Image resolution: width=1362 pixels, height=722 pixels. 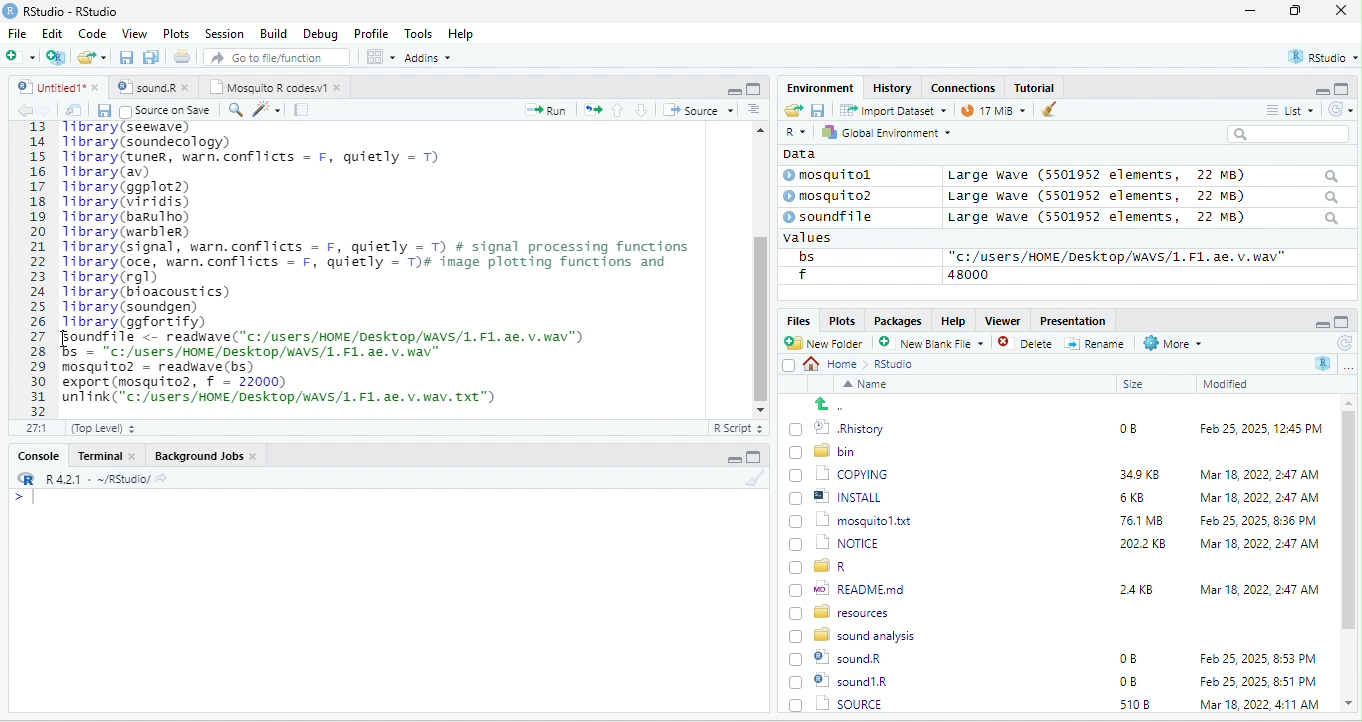 What do you see at coordinates (937, 346) in the screenshot?
I see `’ New blank File` at bounding box center [937, 346].